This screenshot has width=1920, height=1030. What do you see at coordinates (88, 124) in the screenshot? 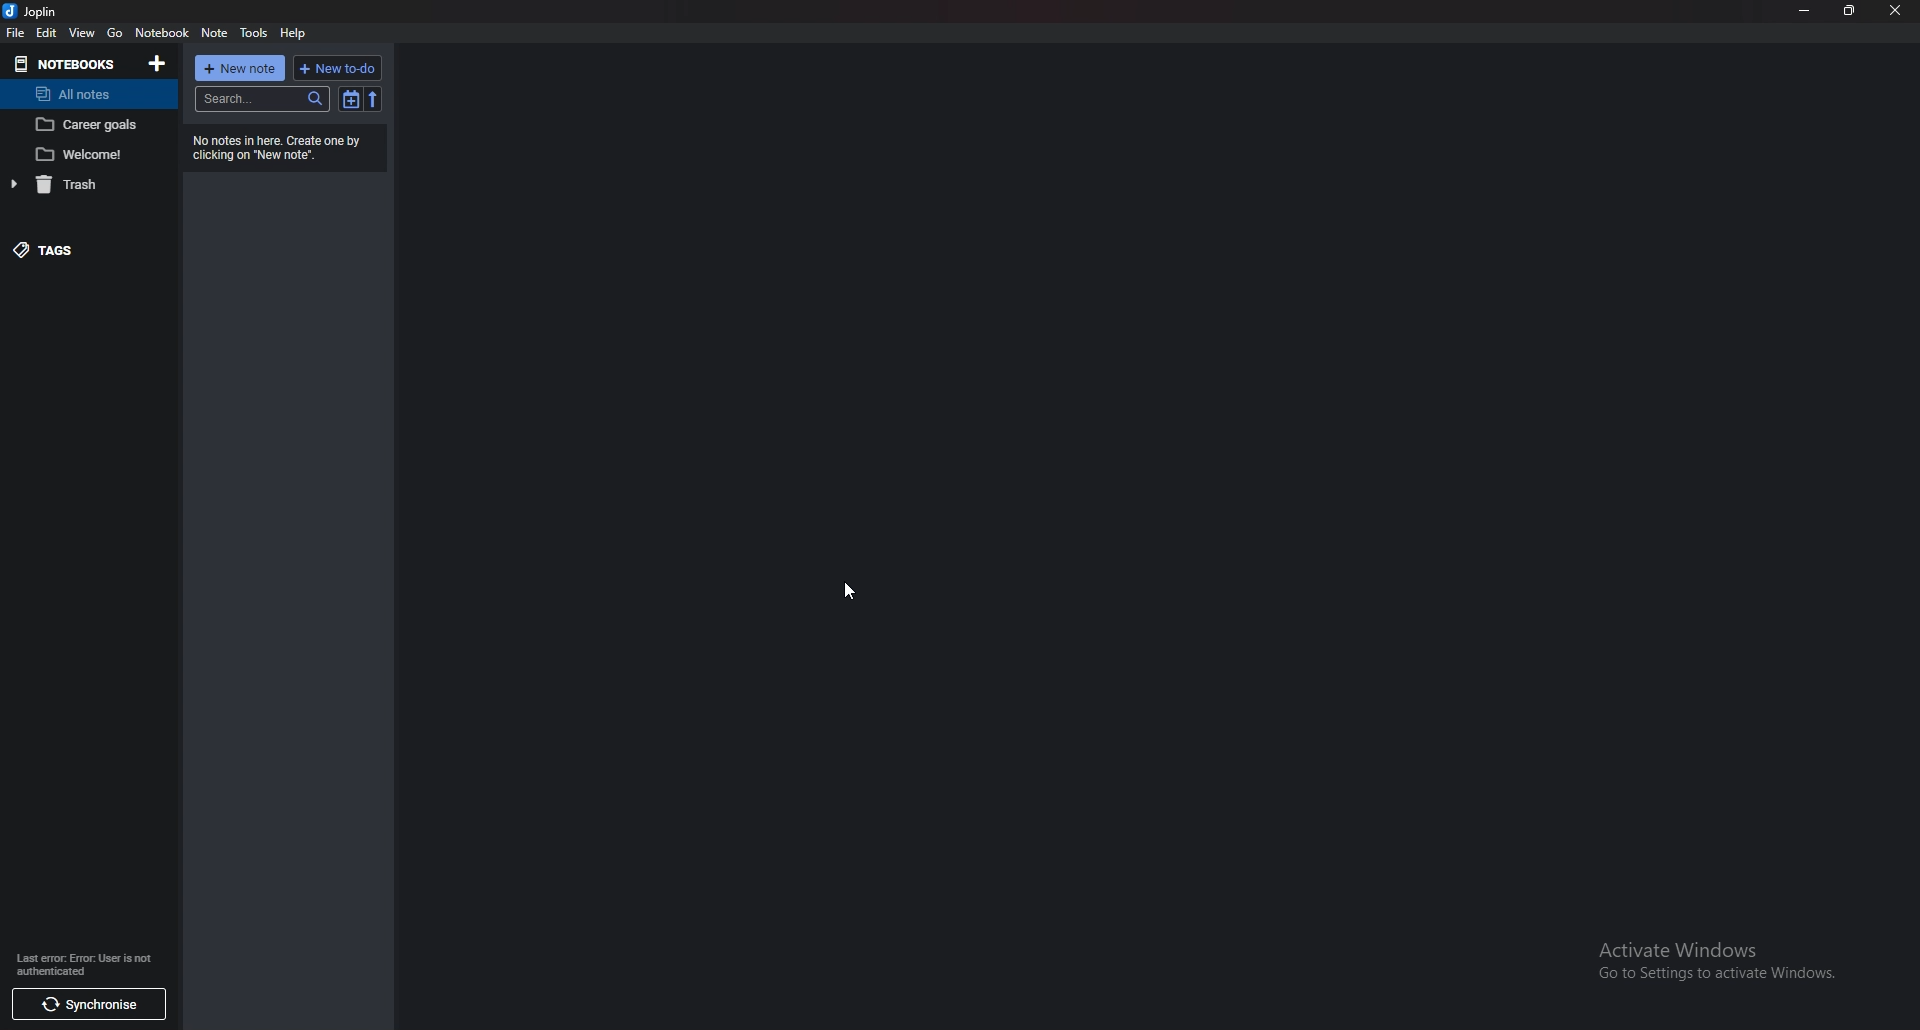
I see `note` at bounding box center [88, 124].